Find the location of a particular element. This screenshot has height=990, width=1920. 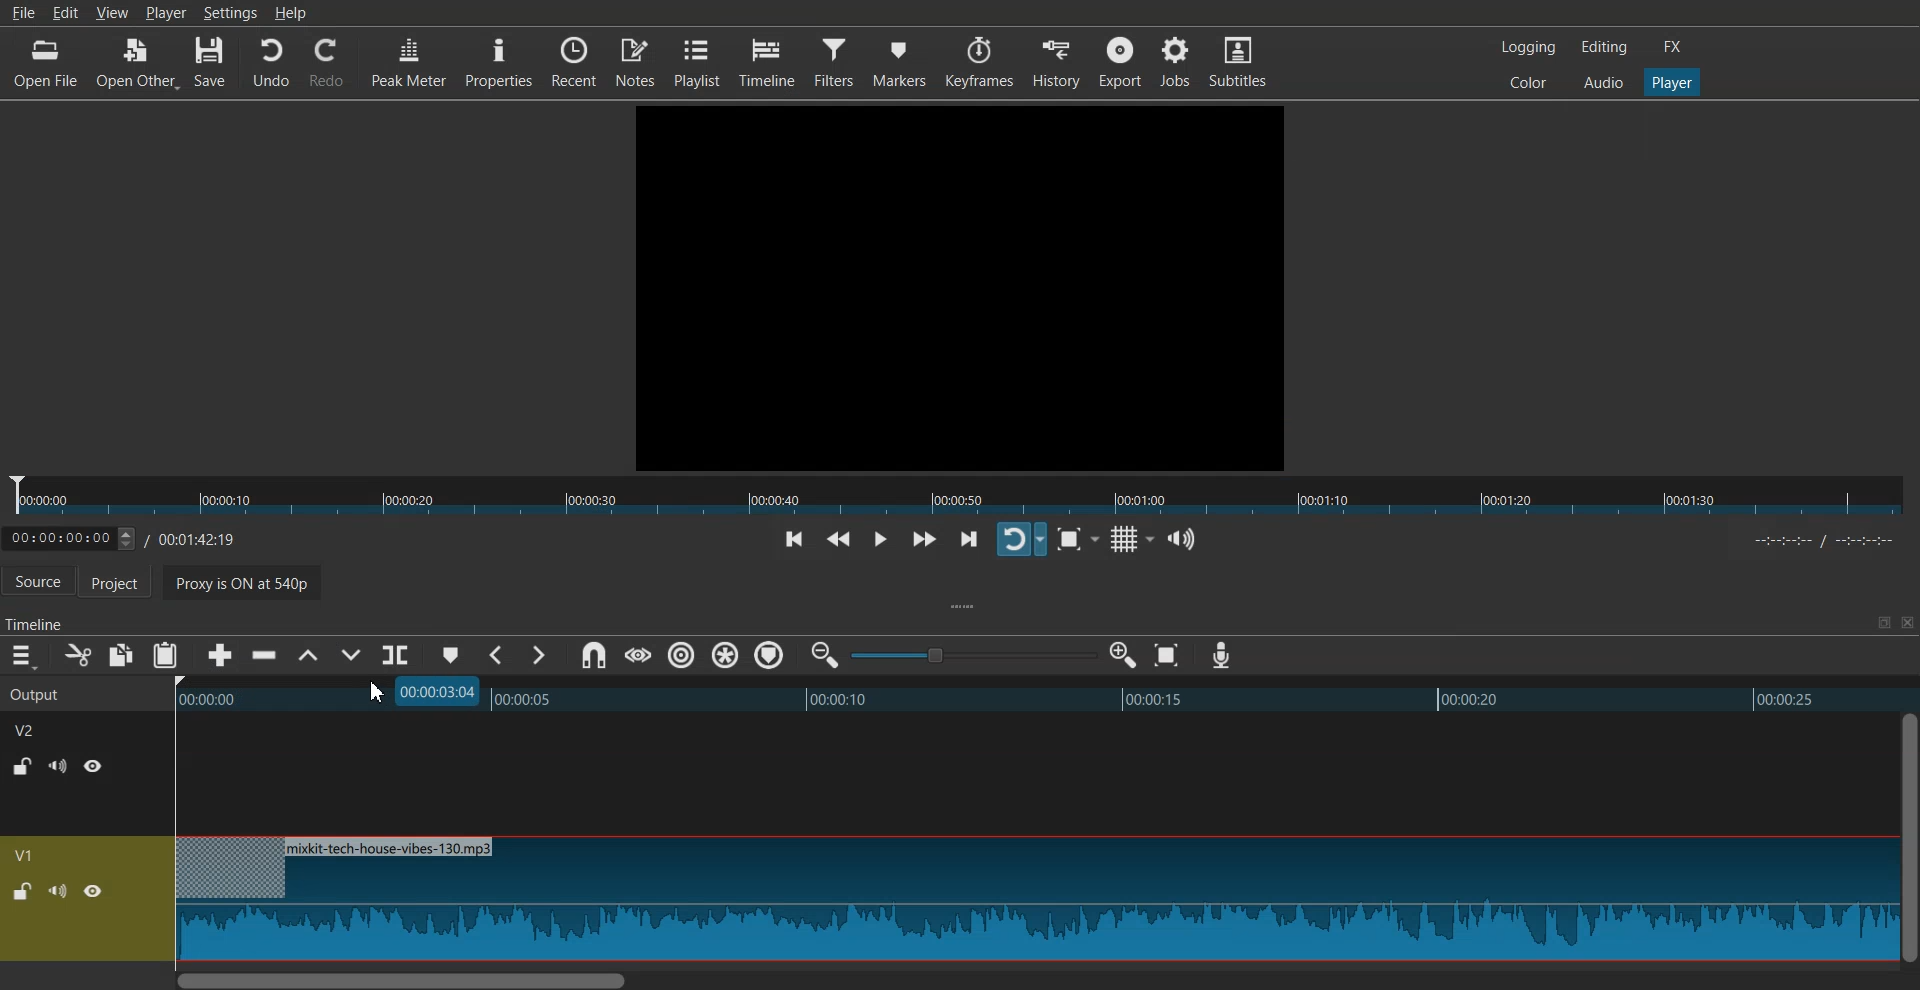

Toggle player lopping is located at coordinates (1021, 539).